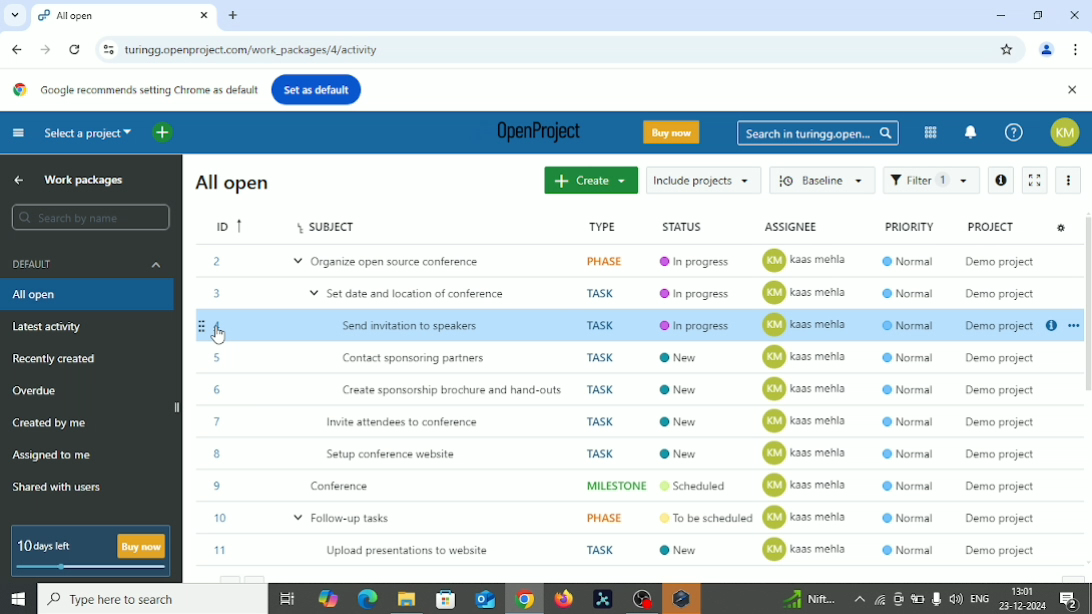  I want to click on Latest activity, so click(48, 327).